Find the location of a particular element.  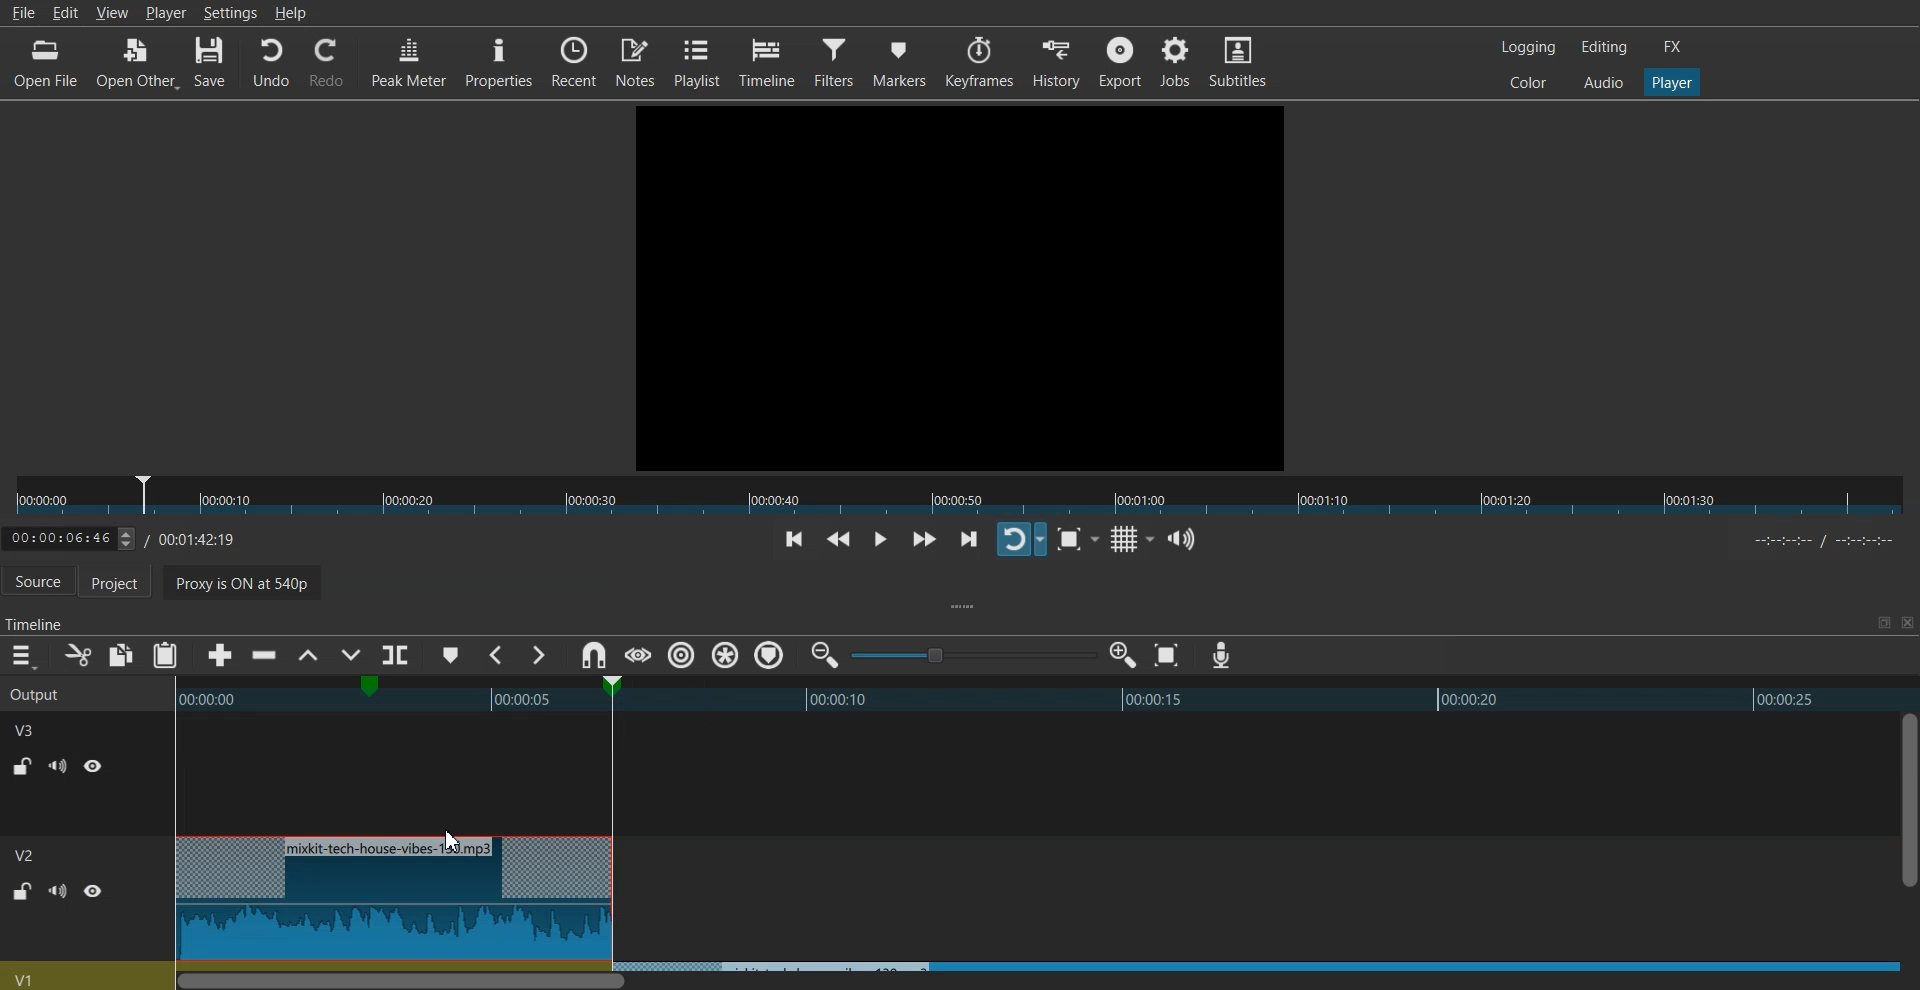

Notes is located at coordinates (637, 60).